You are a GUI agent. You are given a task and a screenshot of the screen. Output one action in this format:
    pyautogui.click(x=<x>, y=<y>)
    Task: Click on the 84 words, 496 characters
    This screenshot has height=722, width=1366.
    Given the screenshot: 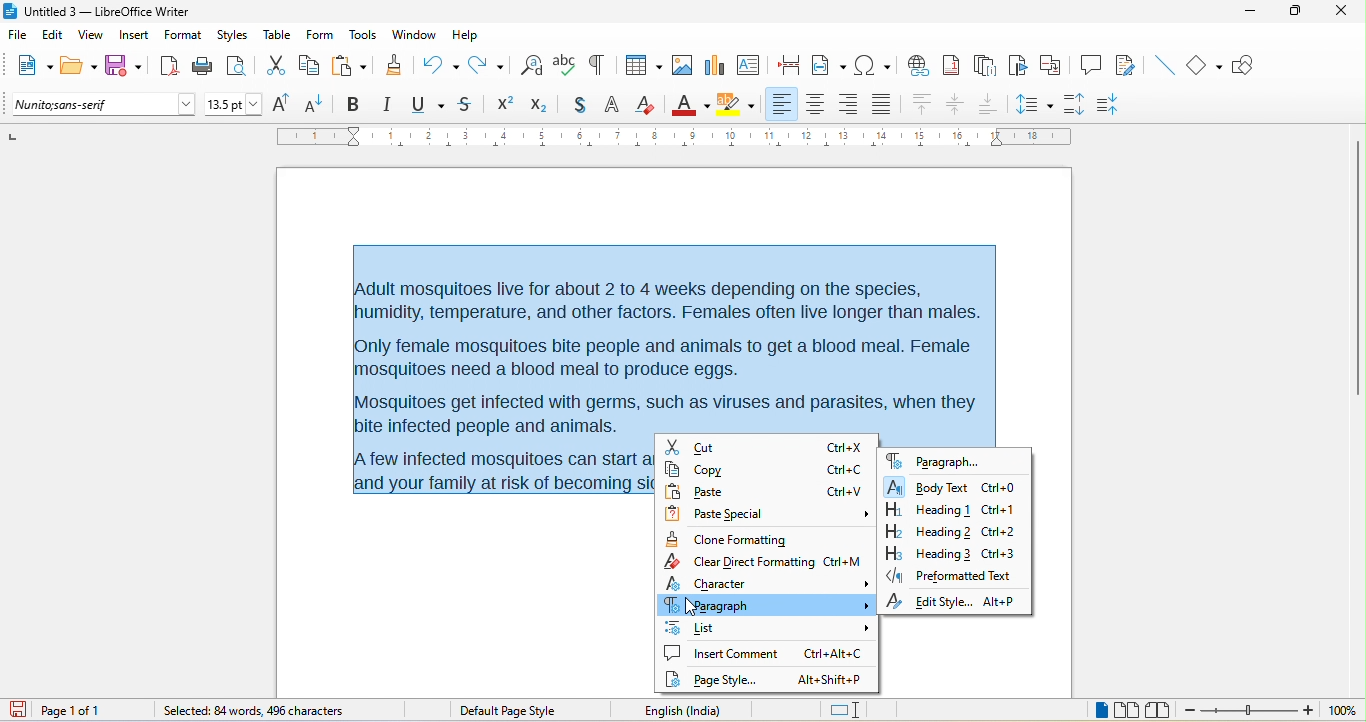 What is the action you would take?
    pyautogui.click(x=251, y=712)
    